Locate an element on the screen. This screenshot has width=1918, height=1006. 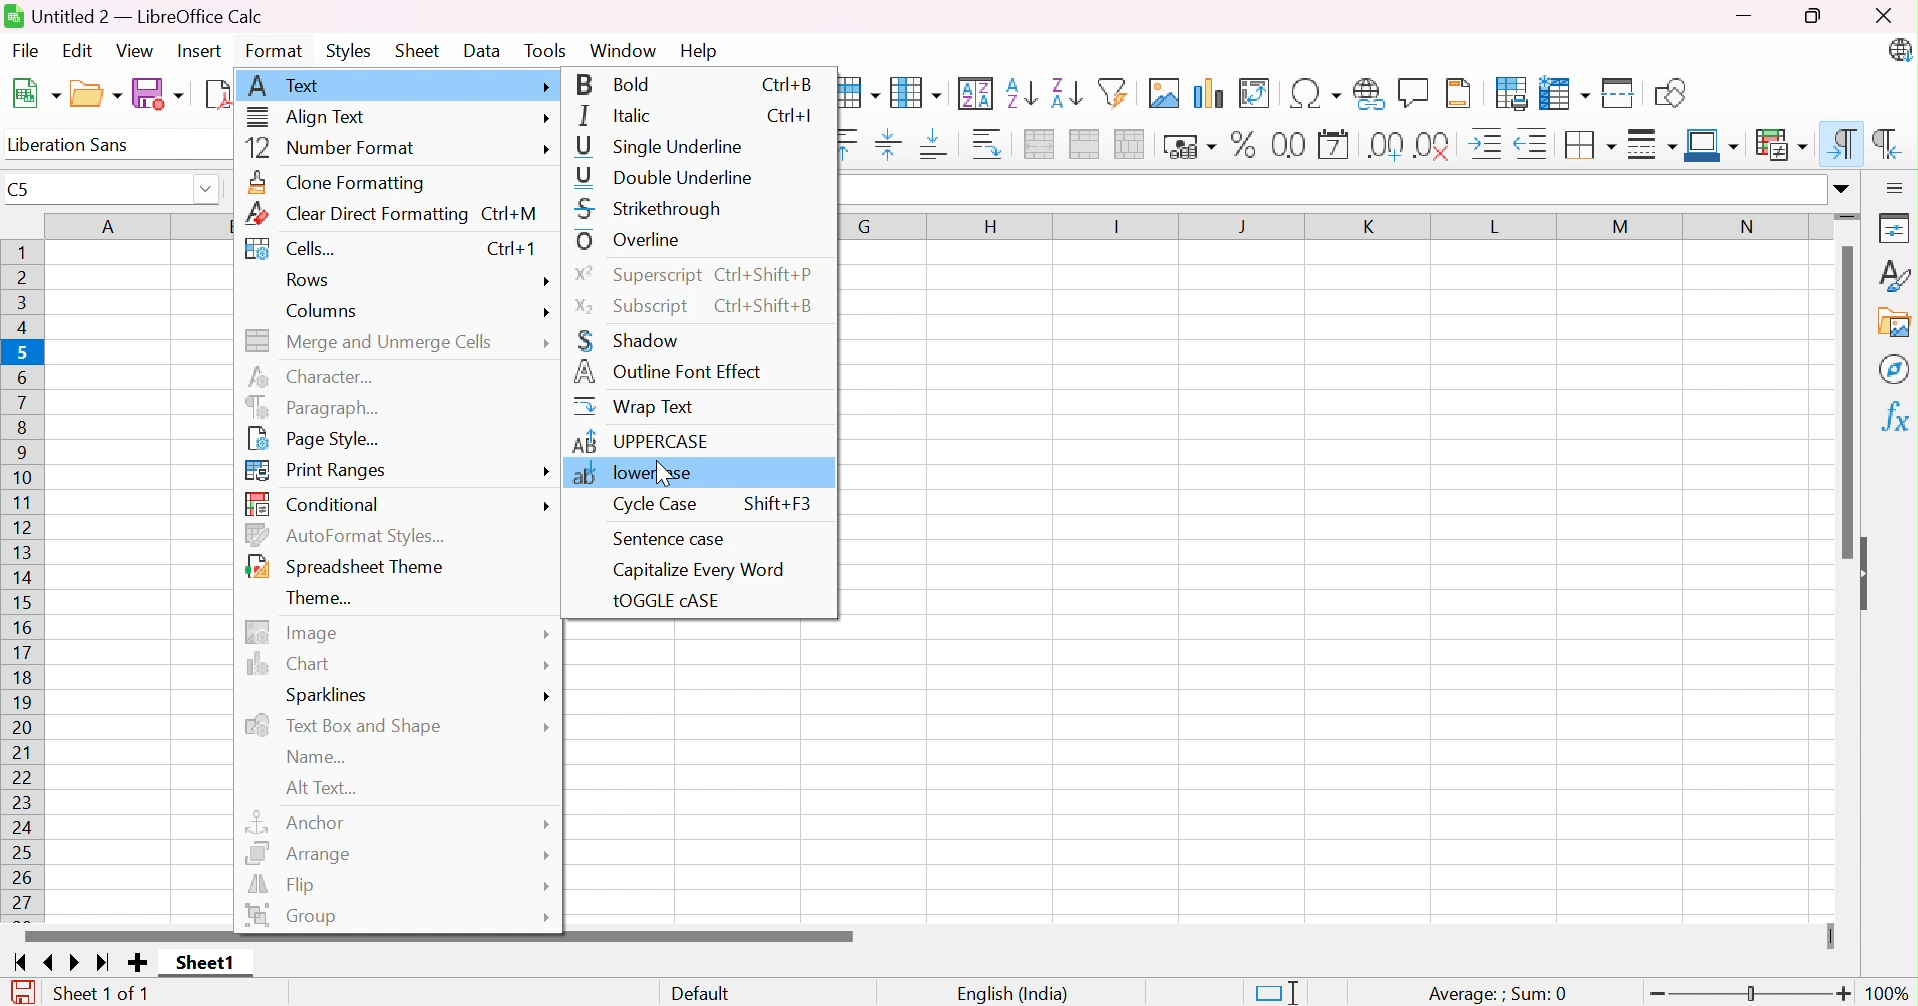
Slider is located at coordinates (1830, 933).